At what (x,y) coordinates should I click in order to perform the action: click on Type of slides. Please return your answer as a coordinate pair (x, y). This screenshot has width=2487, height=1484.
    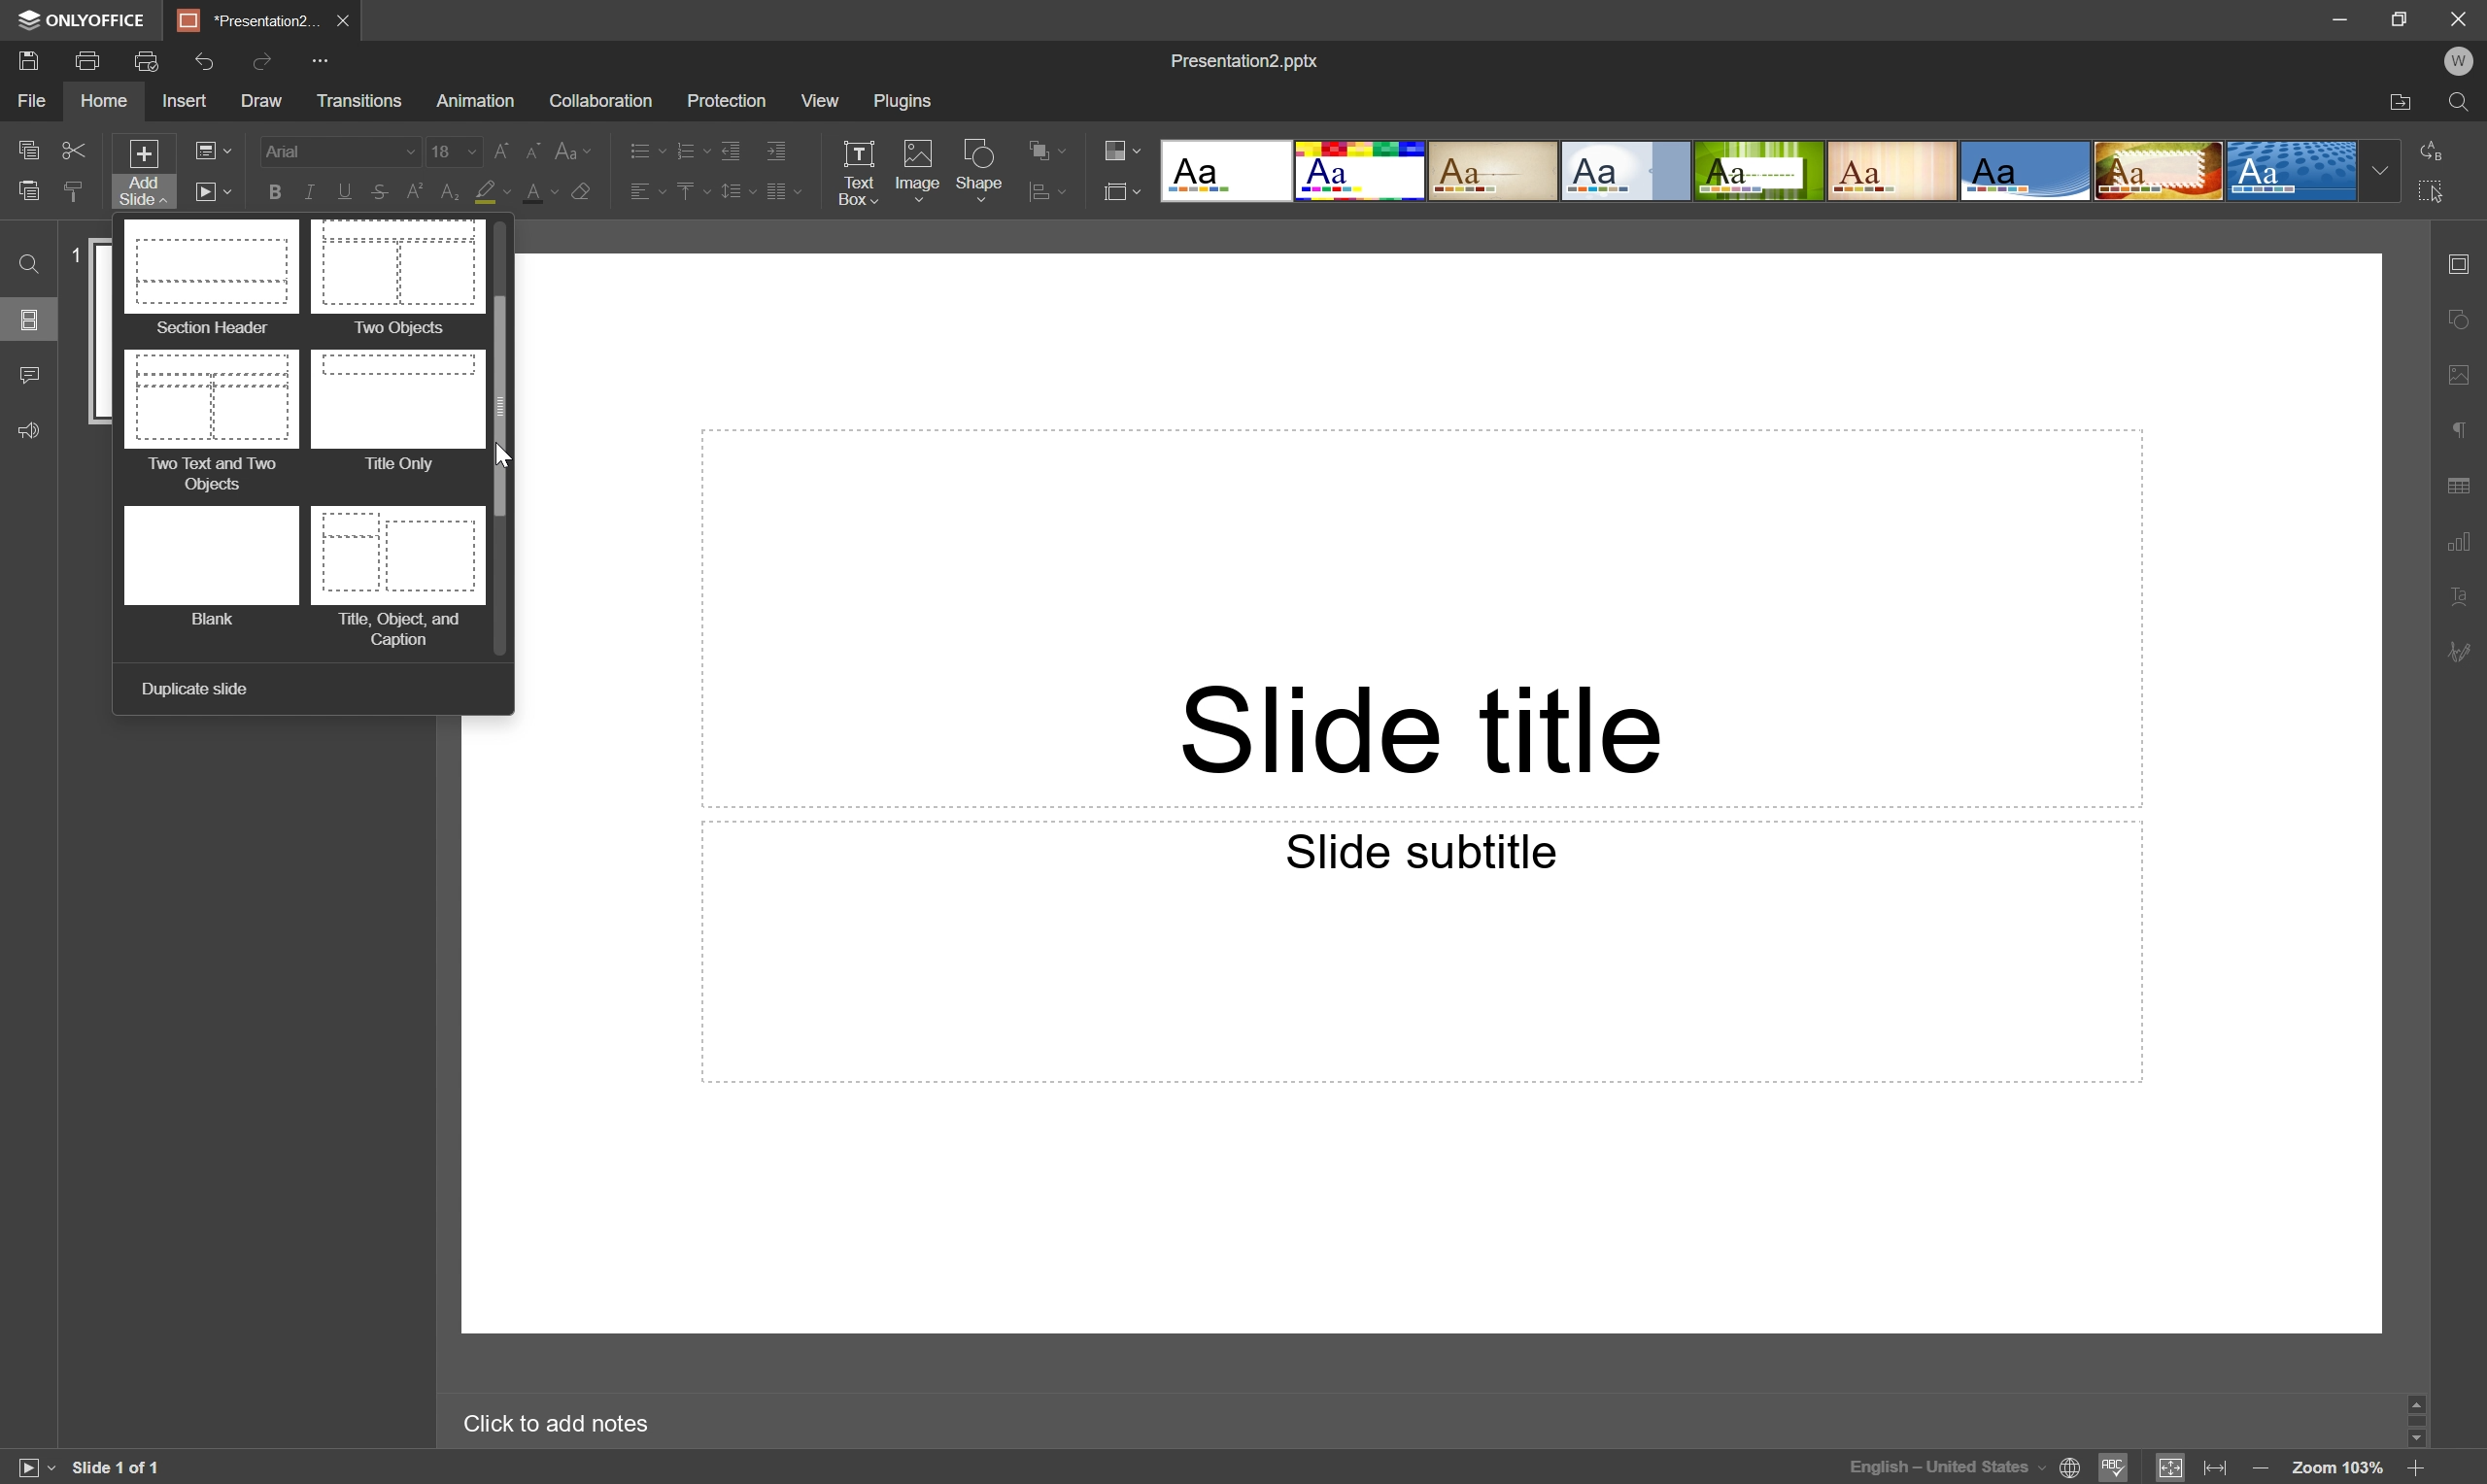
    Looking at the image, I should click on (1760, 170).